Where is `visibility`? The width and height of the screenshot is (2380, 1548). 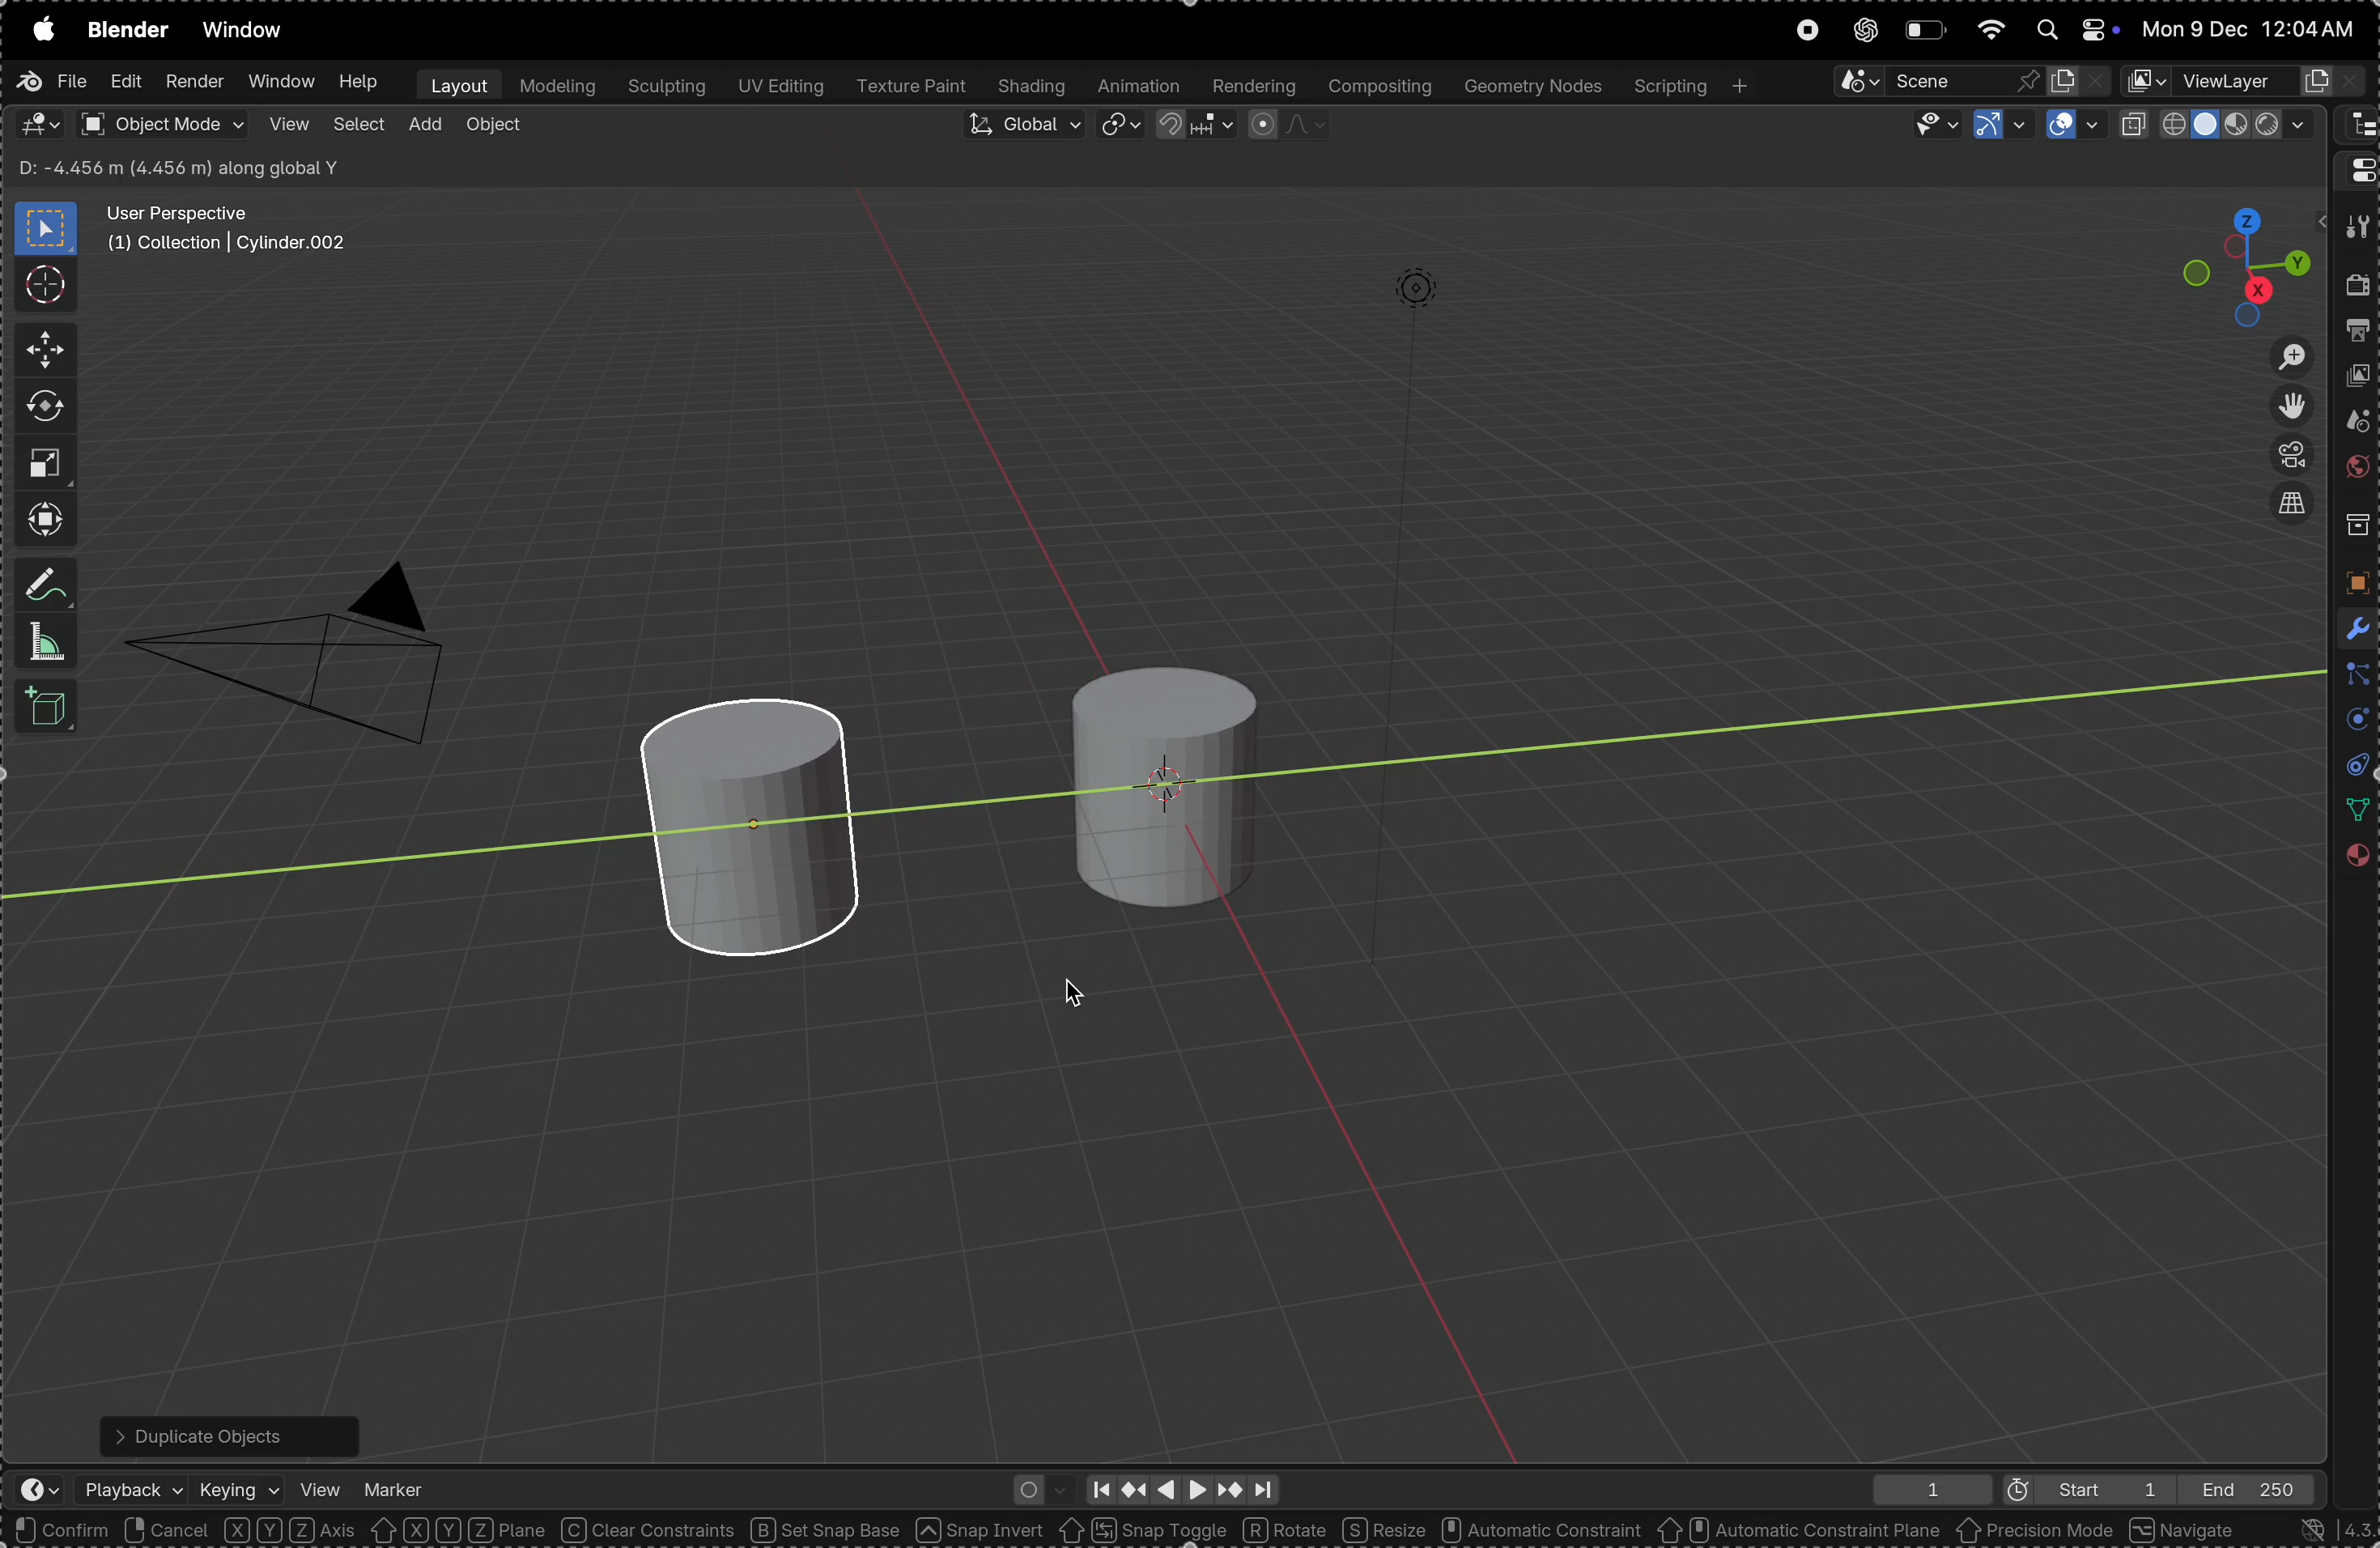
visibility is located at coordinates (1927, 125).